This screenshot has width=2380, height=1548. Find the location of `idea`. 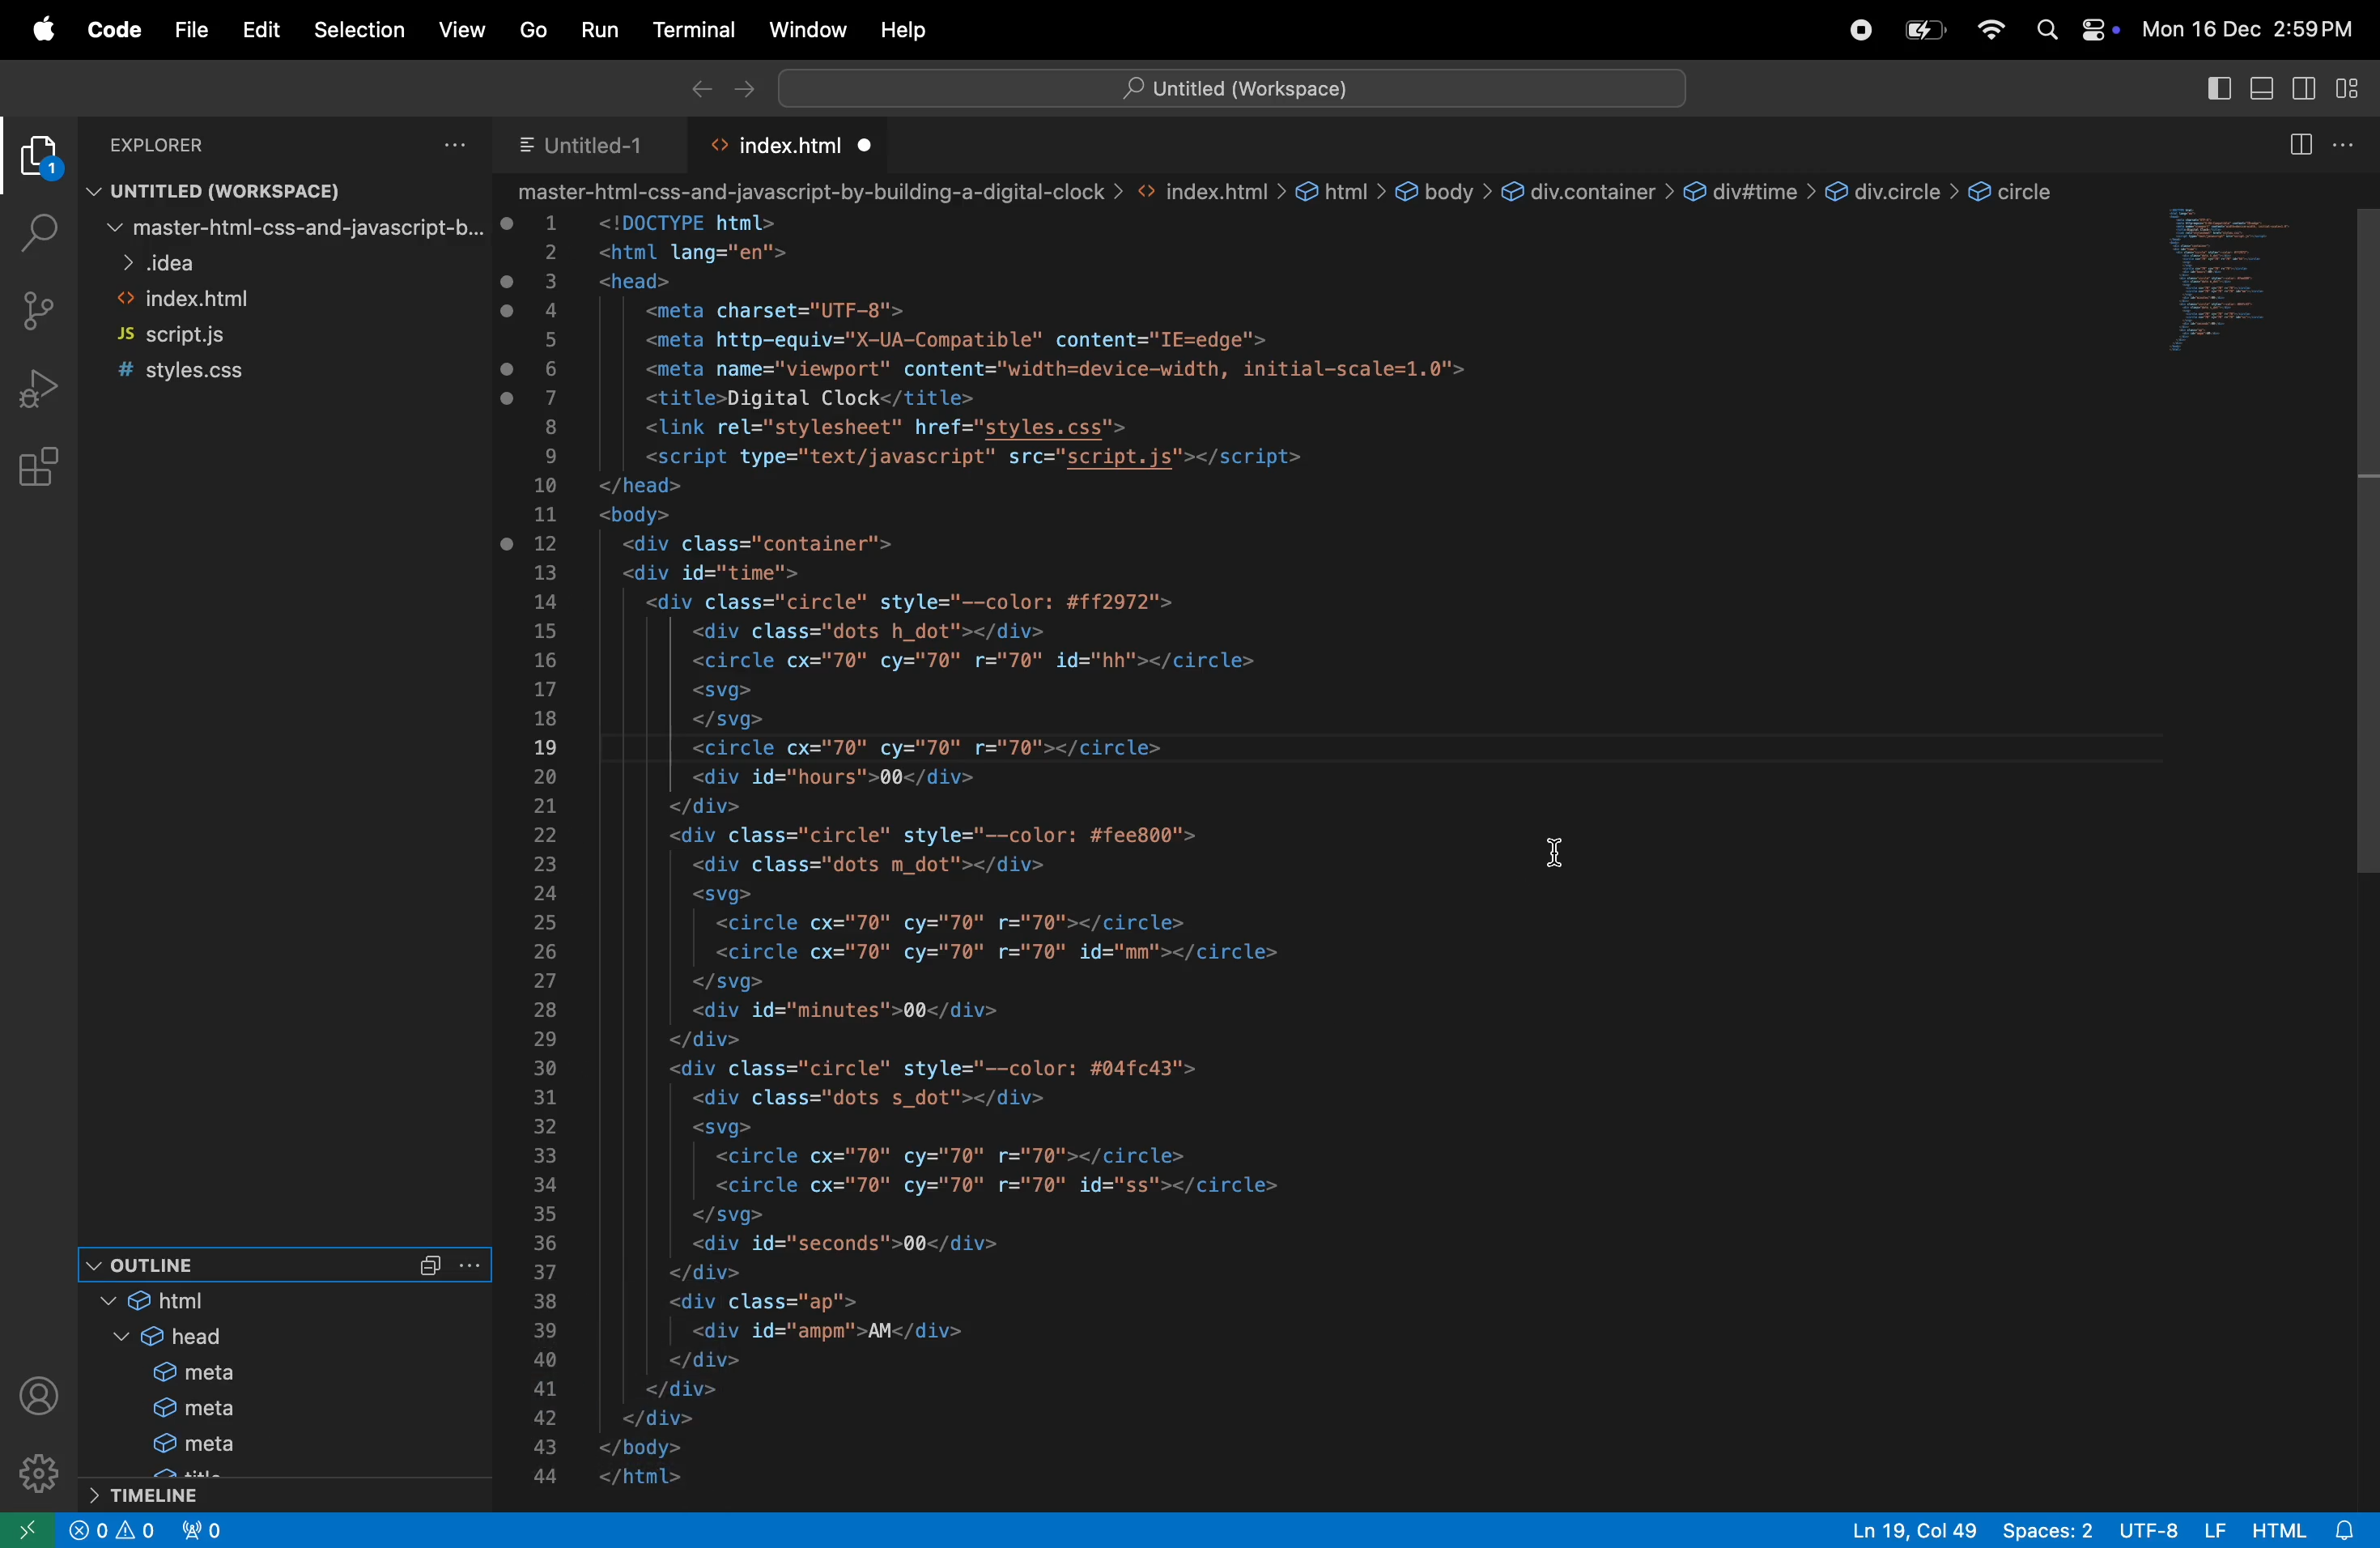

idea is located at coordinates (291, 261).